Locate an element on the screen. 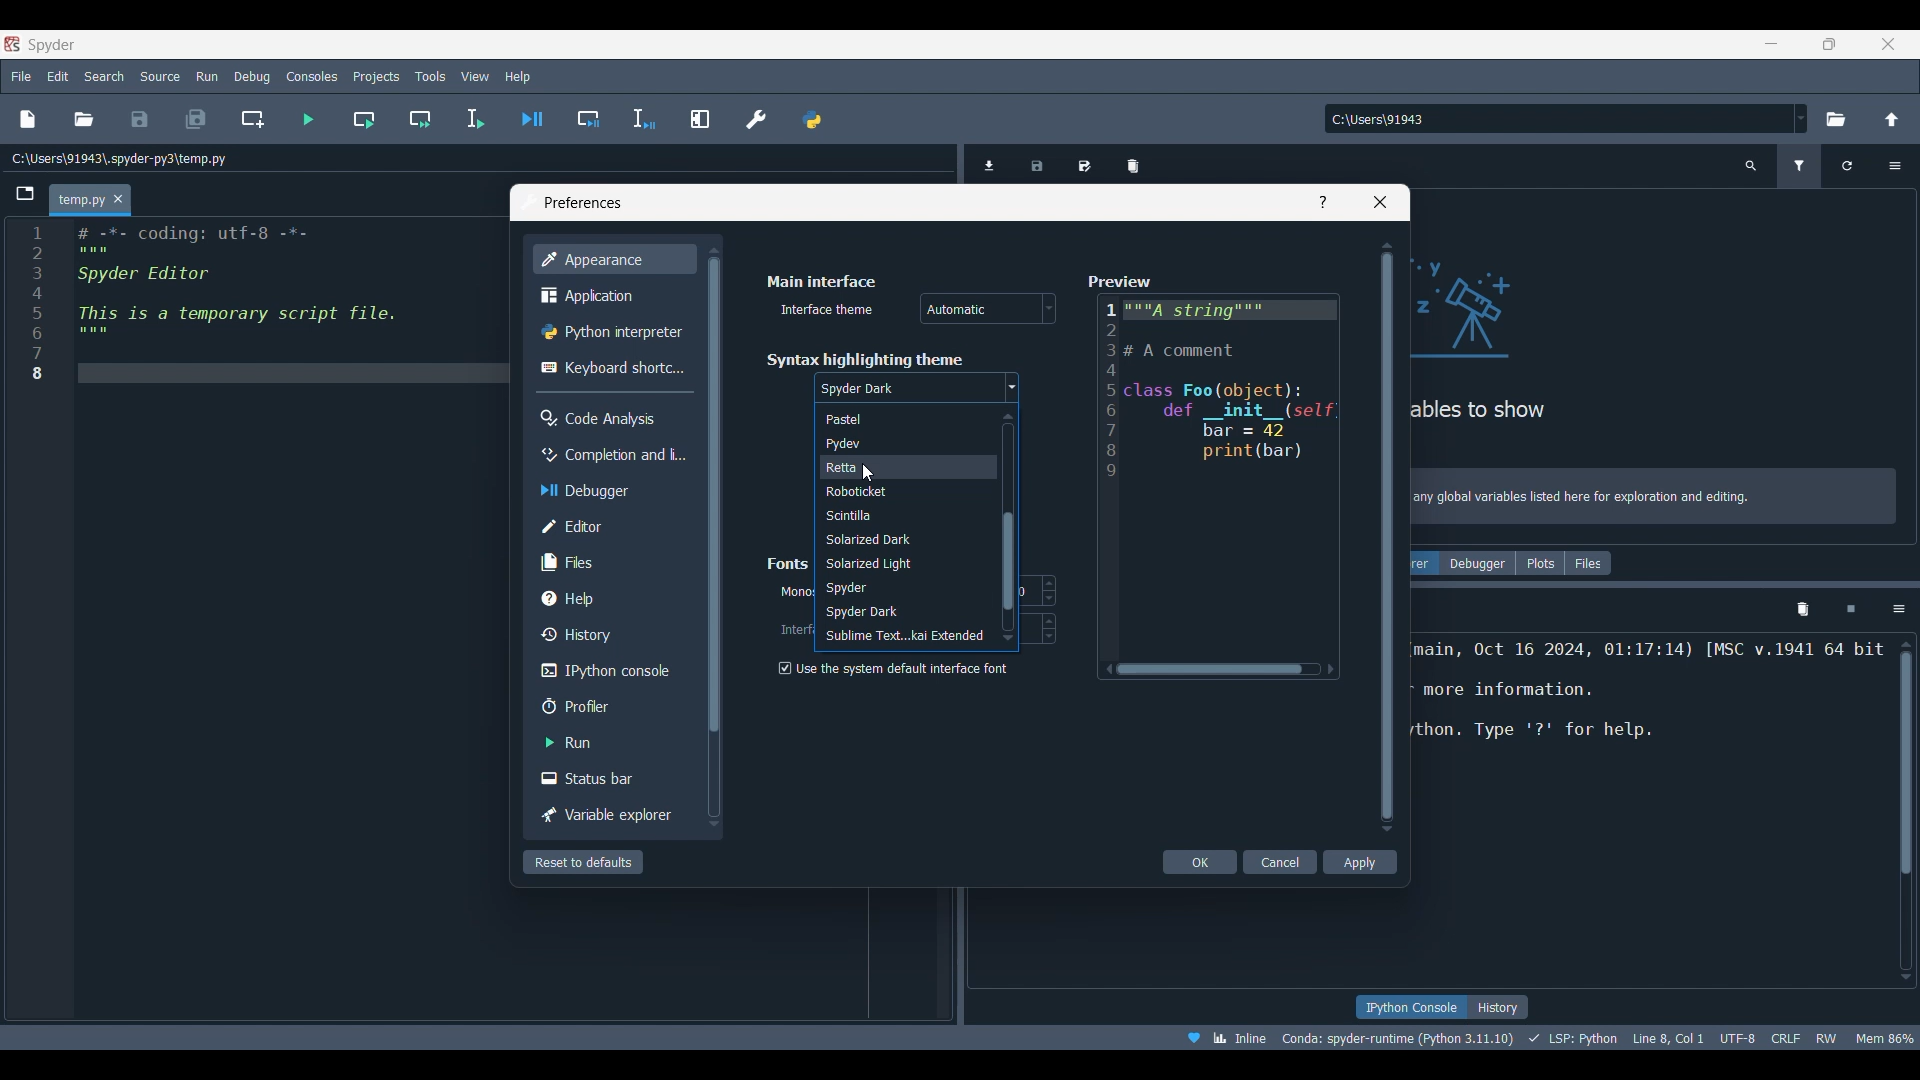 This screenshot has width=1920, height=1080. Change to parent directory is located at coordinates (1892, 119).